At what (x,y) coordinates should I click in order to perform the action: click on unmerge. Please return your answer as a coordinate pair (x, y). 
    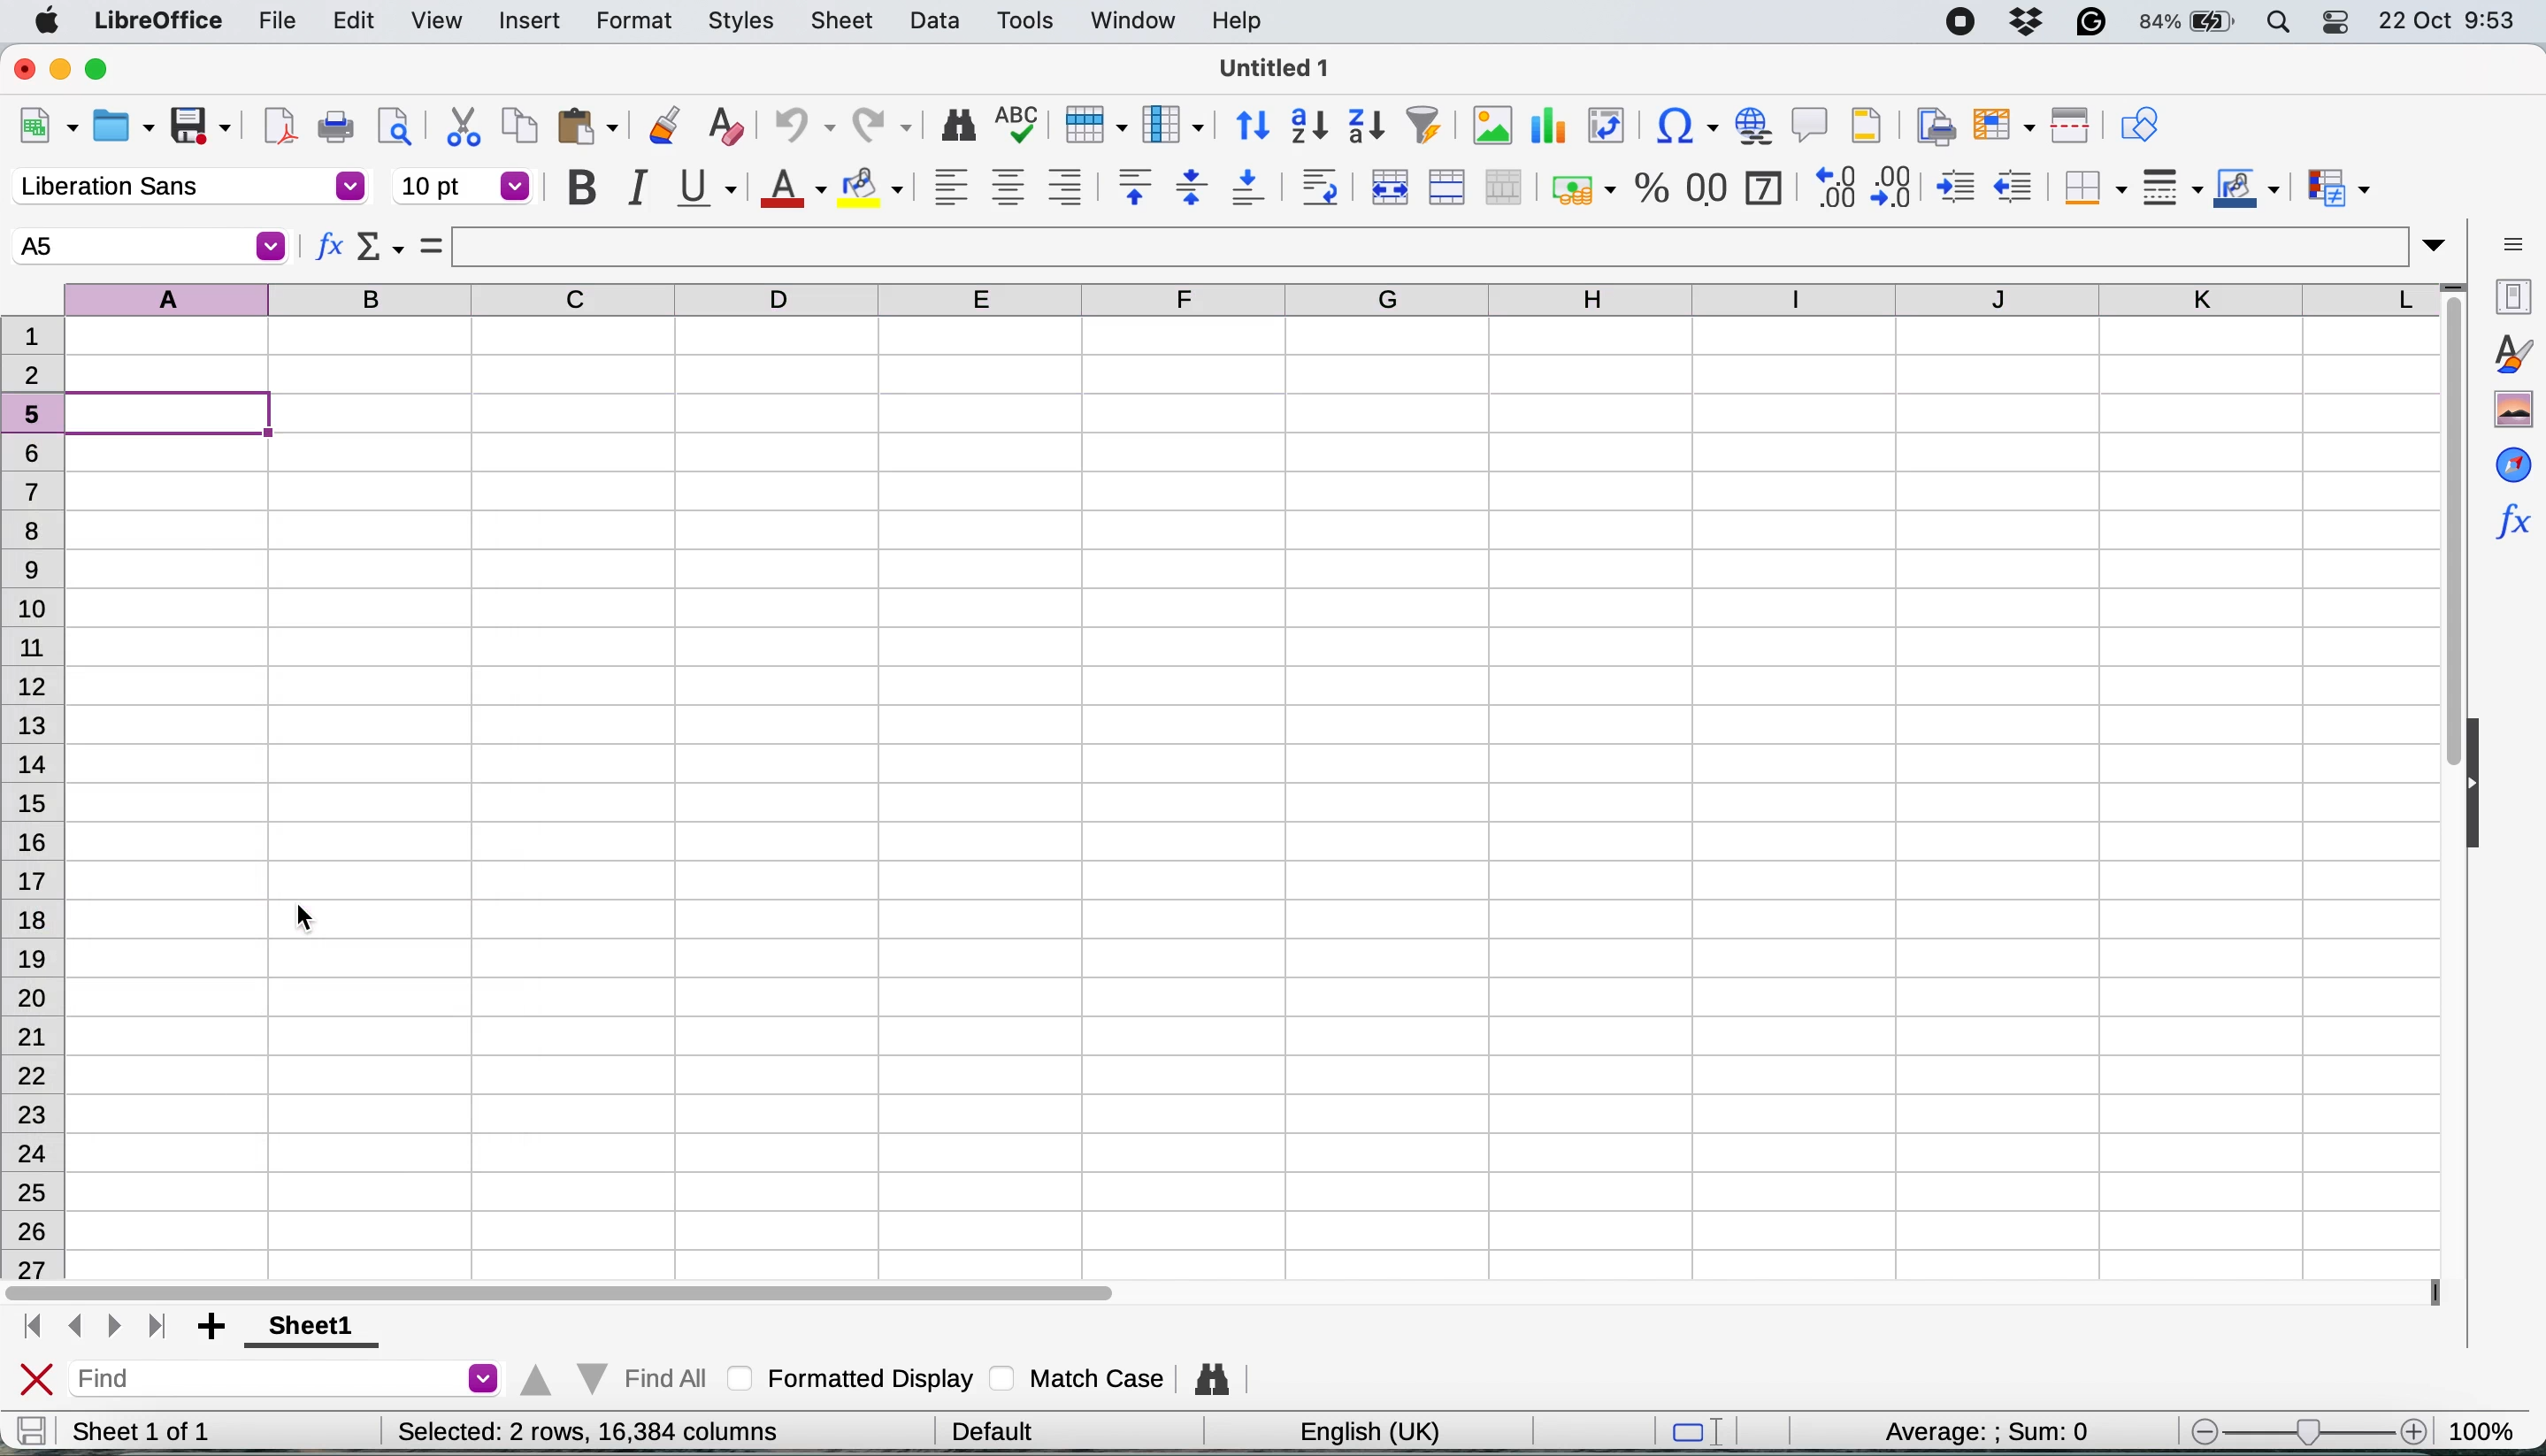
    Looking at the image, I should click on (1504, 188).